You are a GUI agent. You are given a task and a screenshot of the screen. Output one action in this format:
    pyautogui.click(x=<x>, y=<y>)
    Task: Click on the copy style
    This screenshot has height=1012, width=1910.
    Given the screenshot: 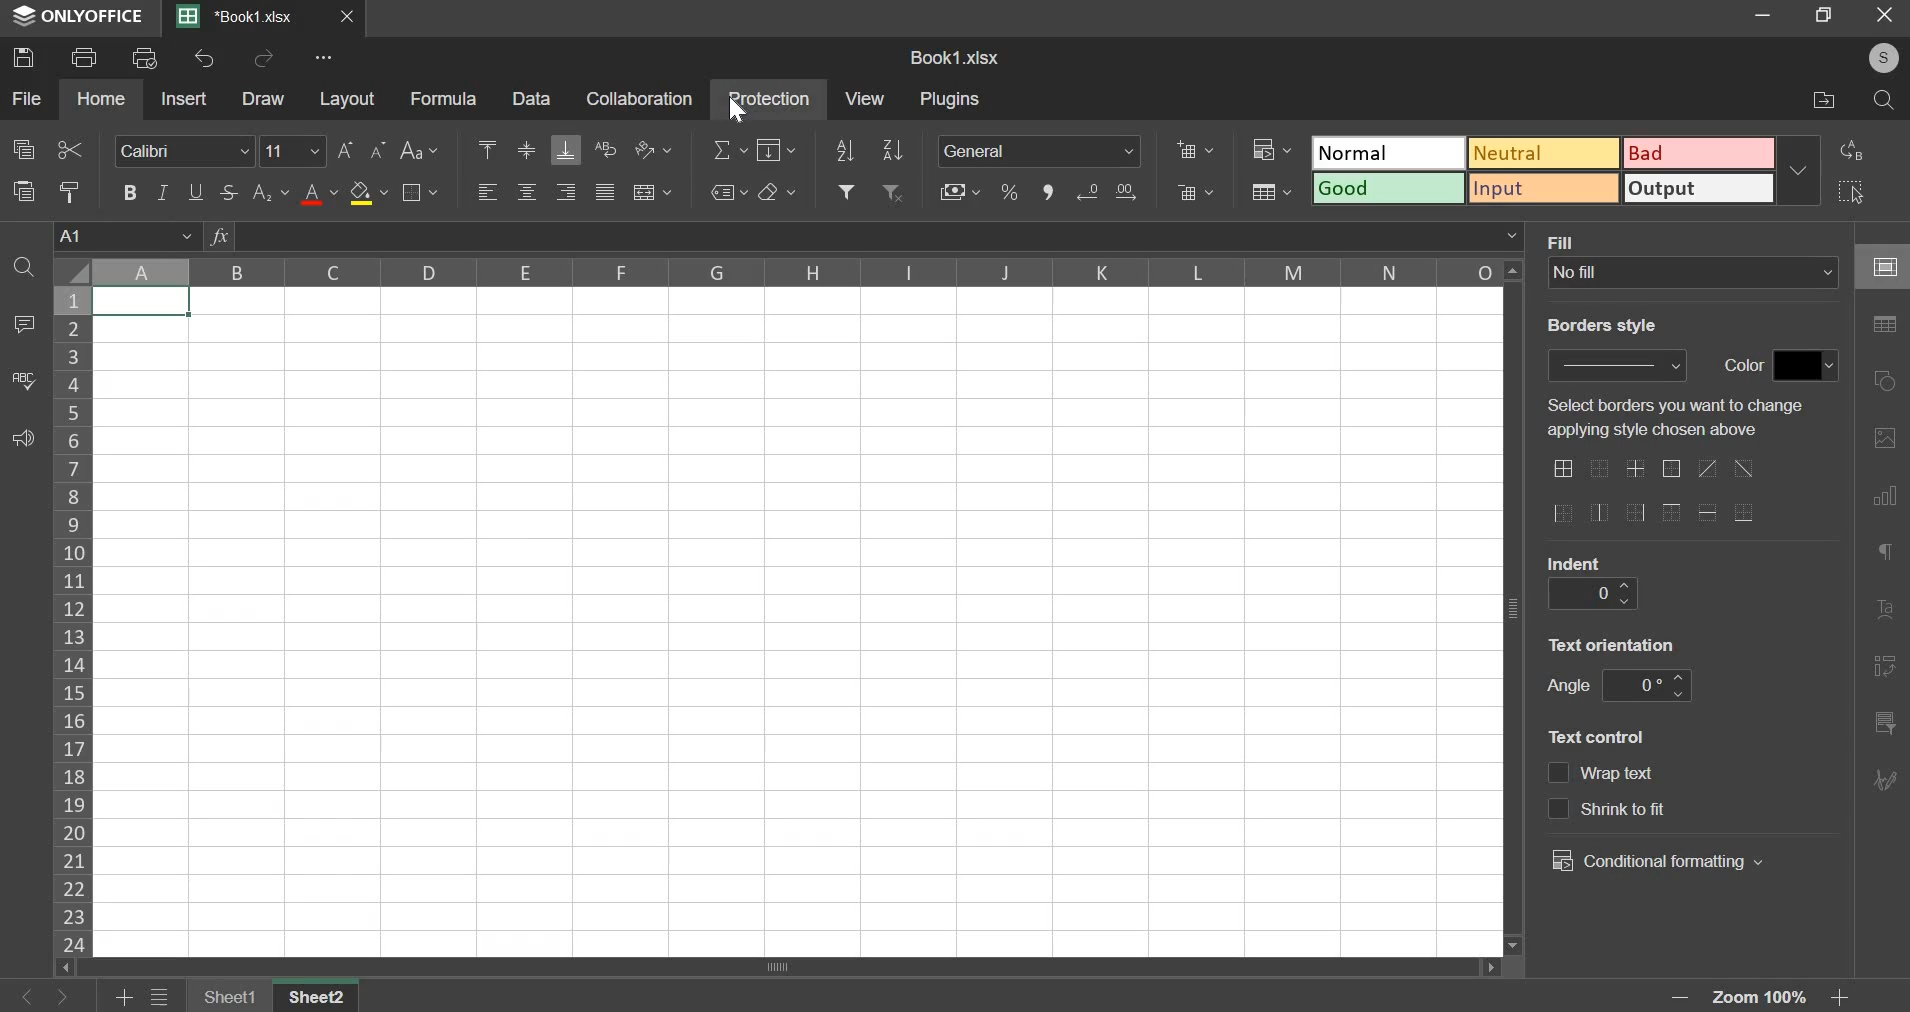 What is the action you would take?
    pyautogui.click(x=72, y=192)
    